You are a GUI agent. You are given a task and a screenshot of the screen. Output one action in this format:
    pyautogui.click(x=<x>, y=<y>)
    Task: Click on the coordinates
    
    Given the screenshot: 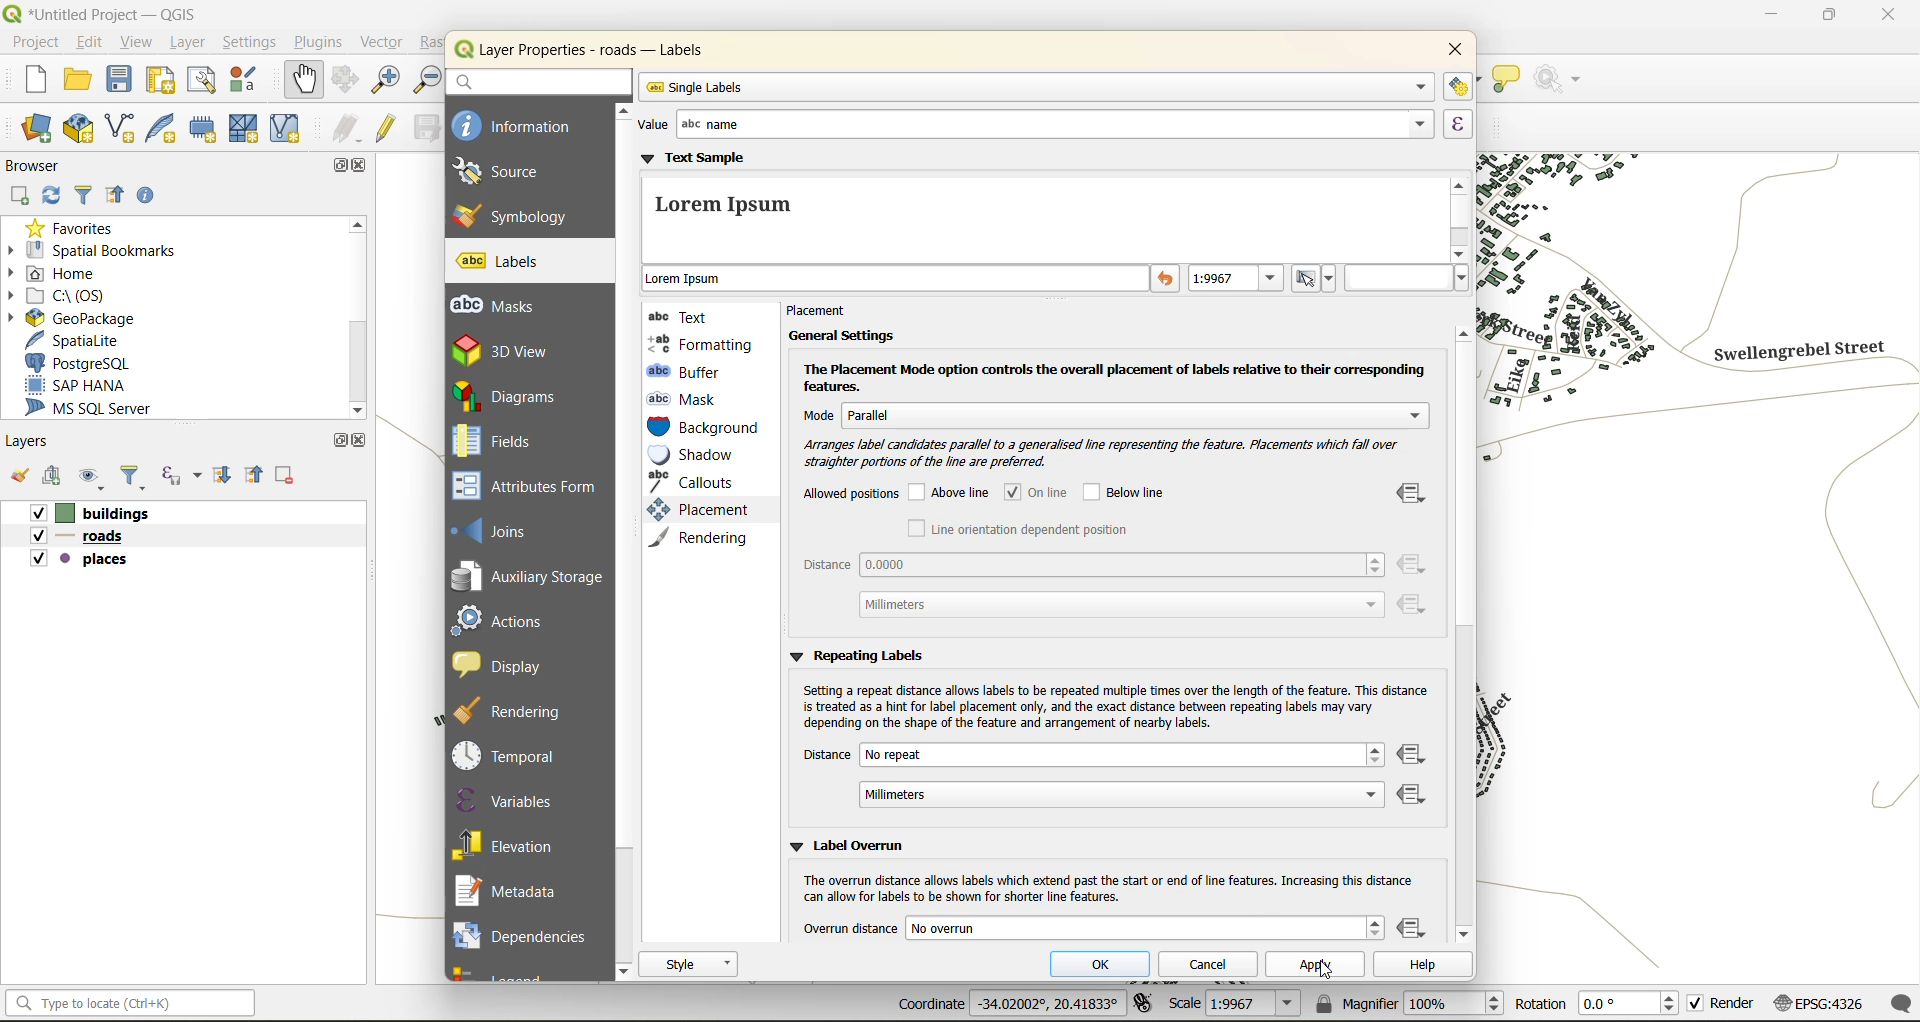 What is the action you would take?
    pyautogui.click(x=1008, y=1004)
    